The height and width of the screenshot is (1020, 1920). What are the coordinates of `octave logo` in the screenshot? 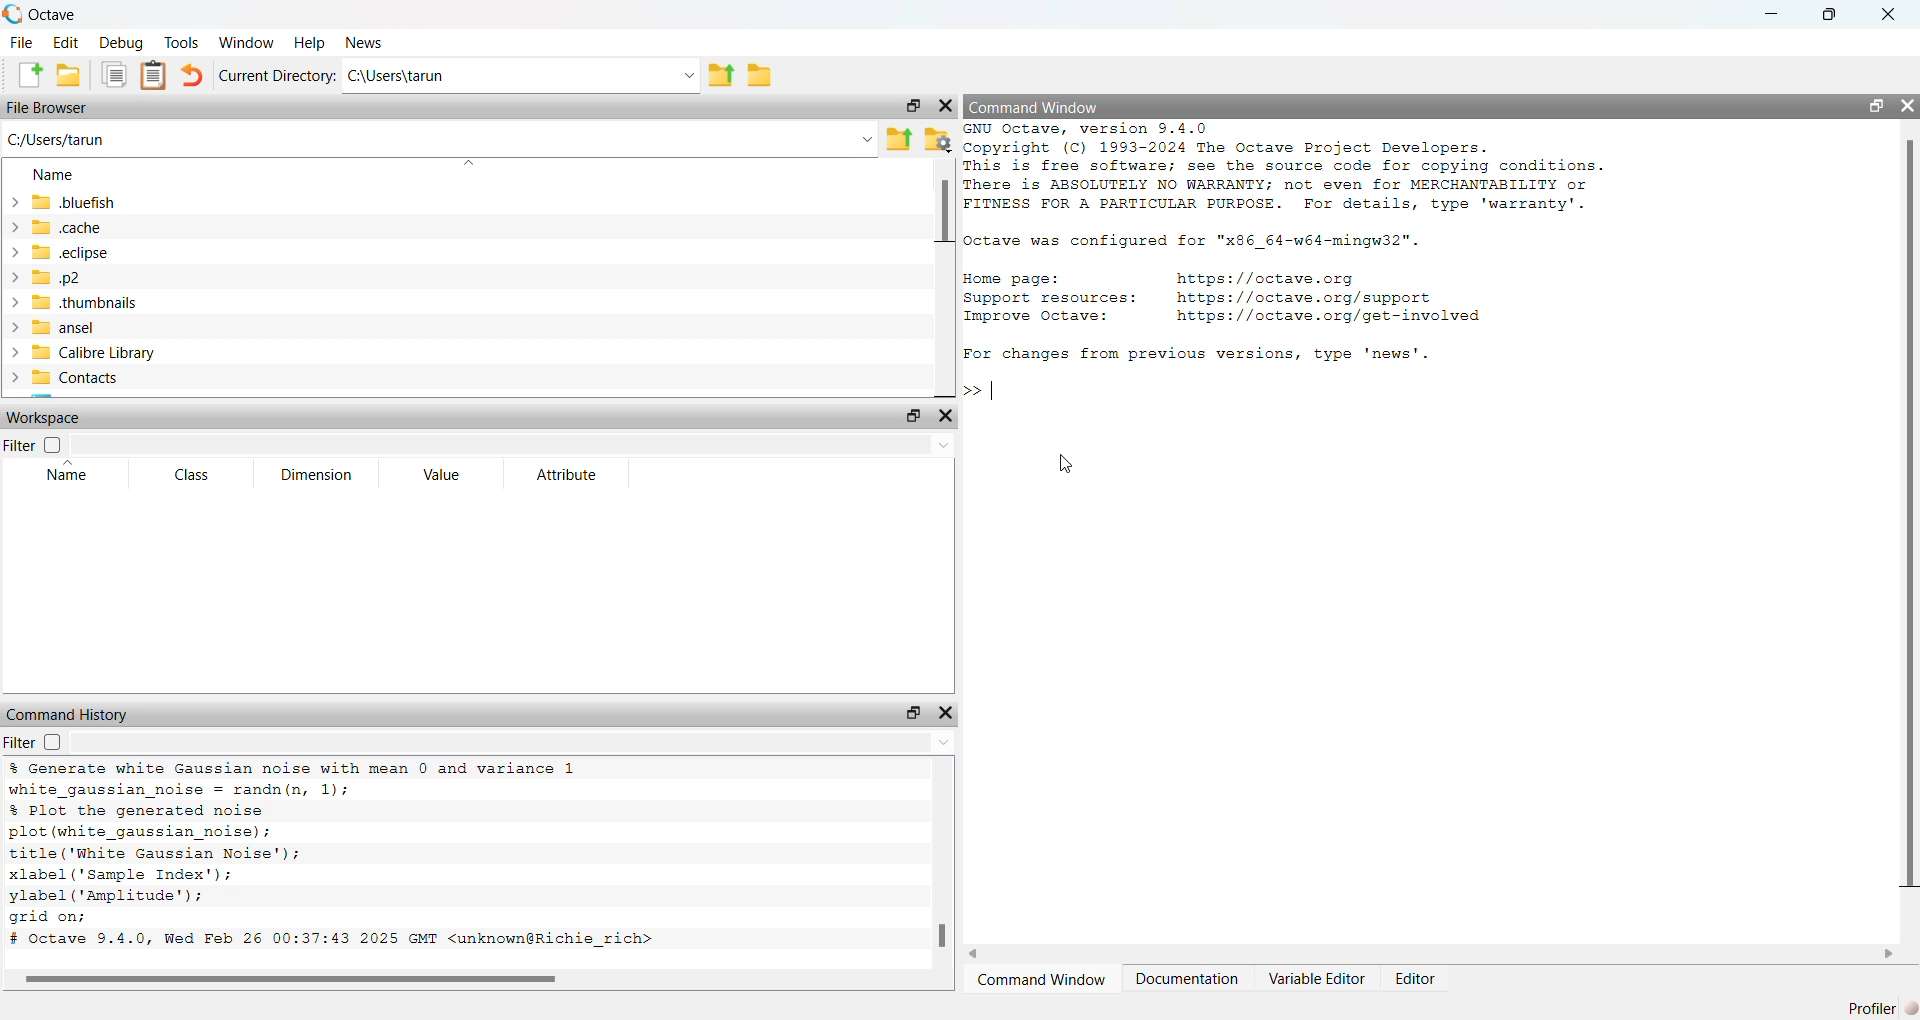 It's located at (12, 14).